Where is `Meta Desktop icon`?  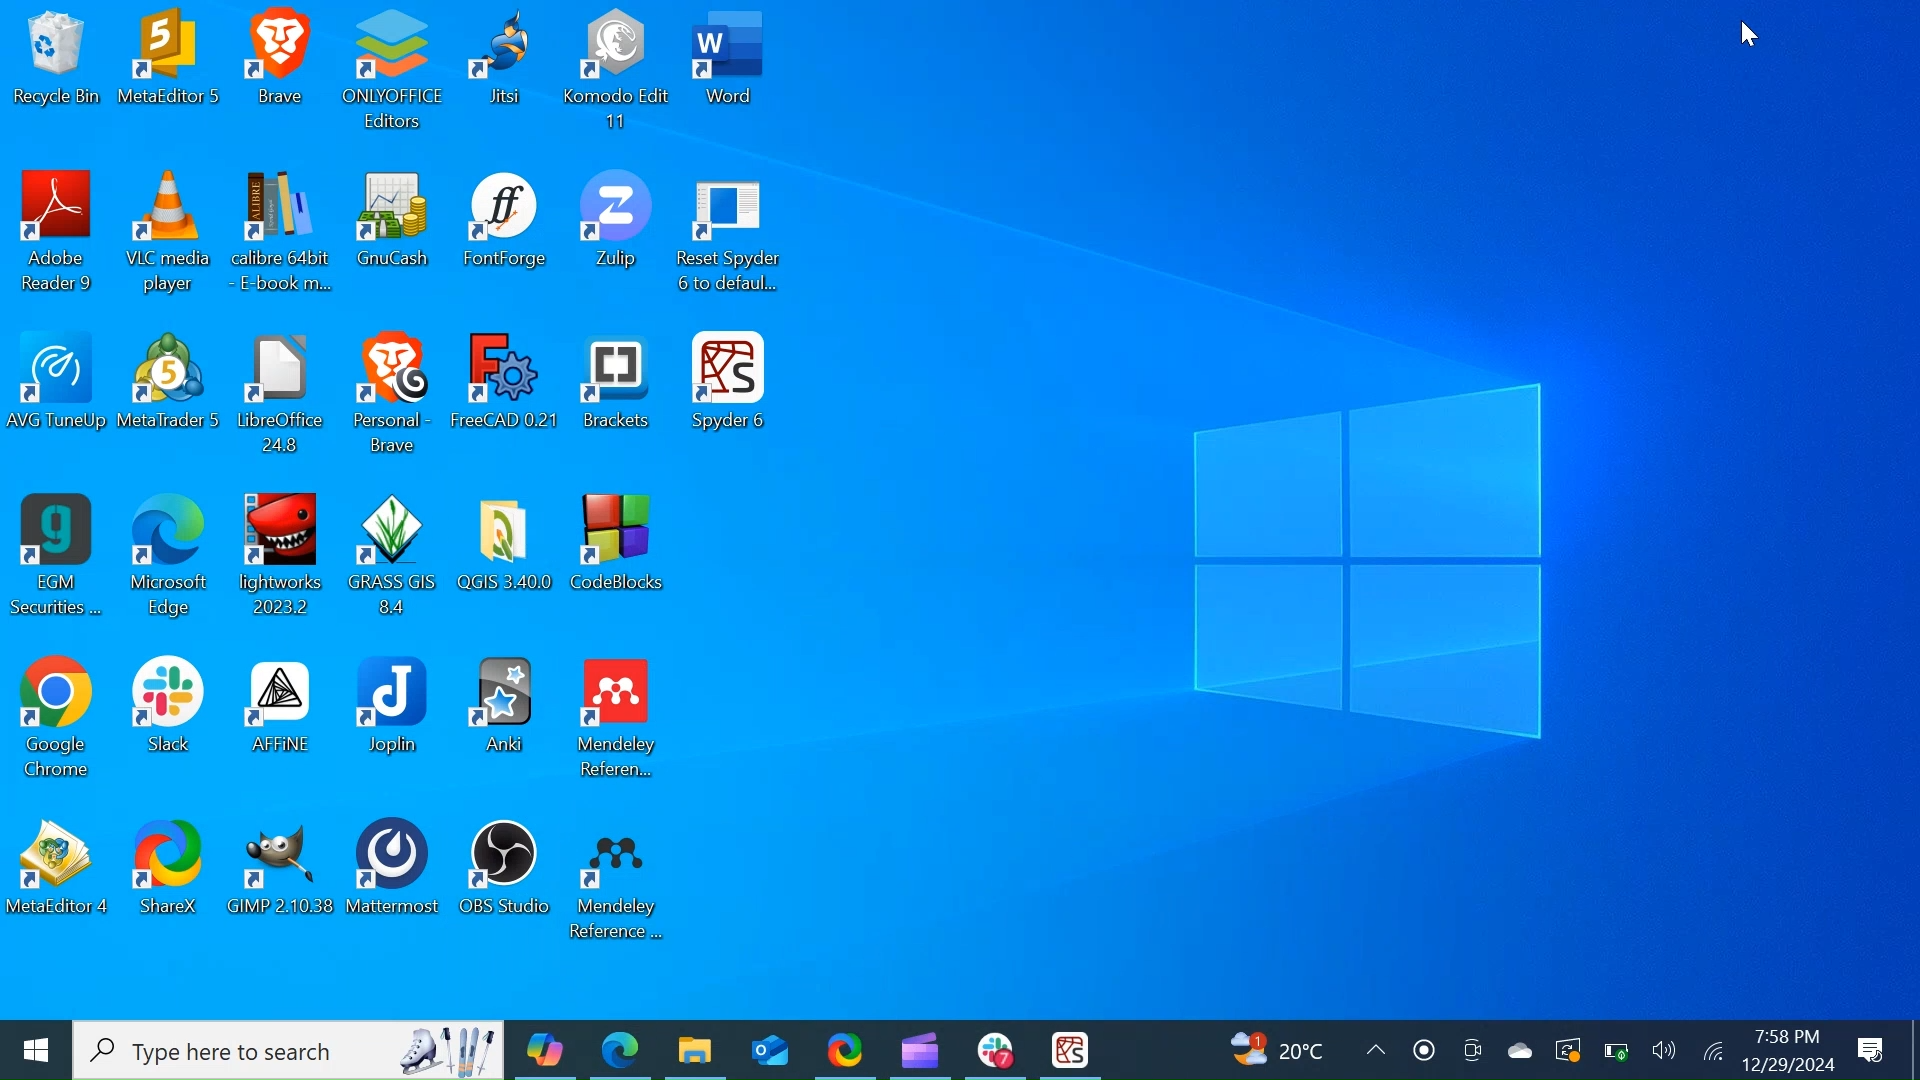 Meta Desktop icon is located at coordinates (172, 392).